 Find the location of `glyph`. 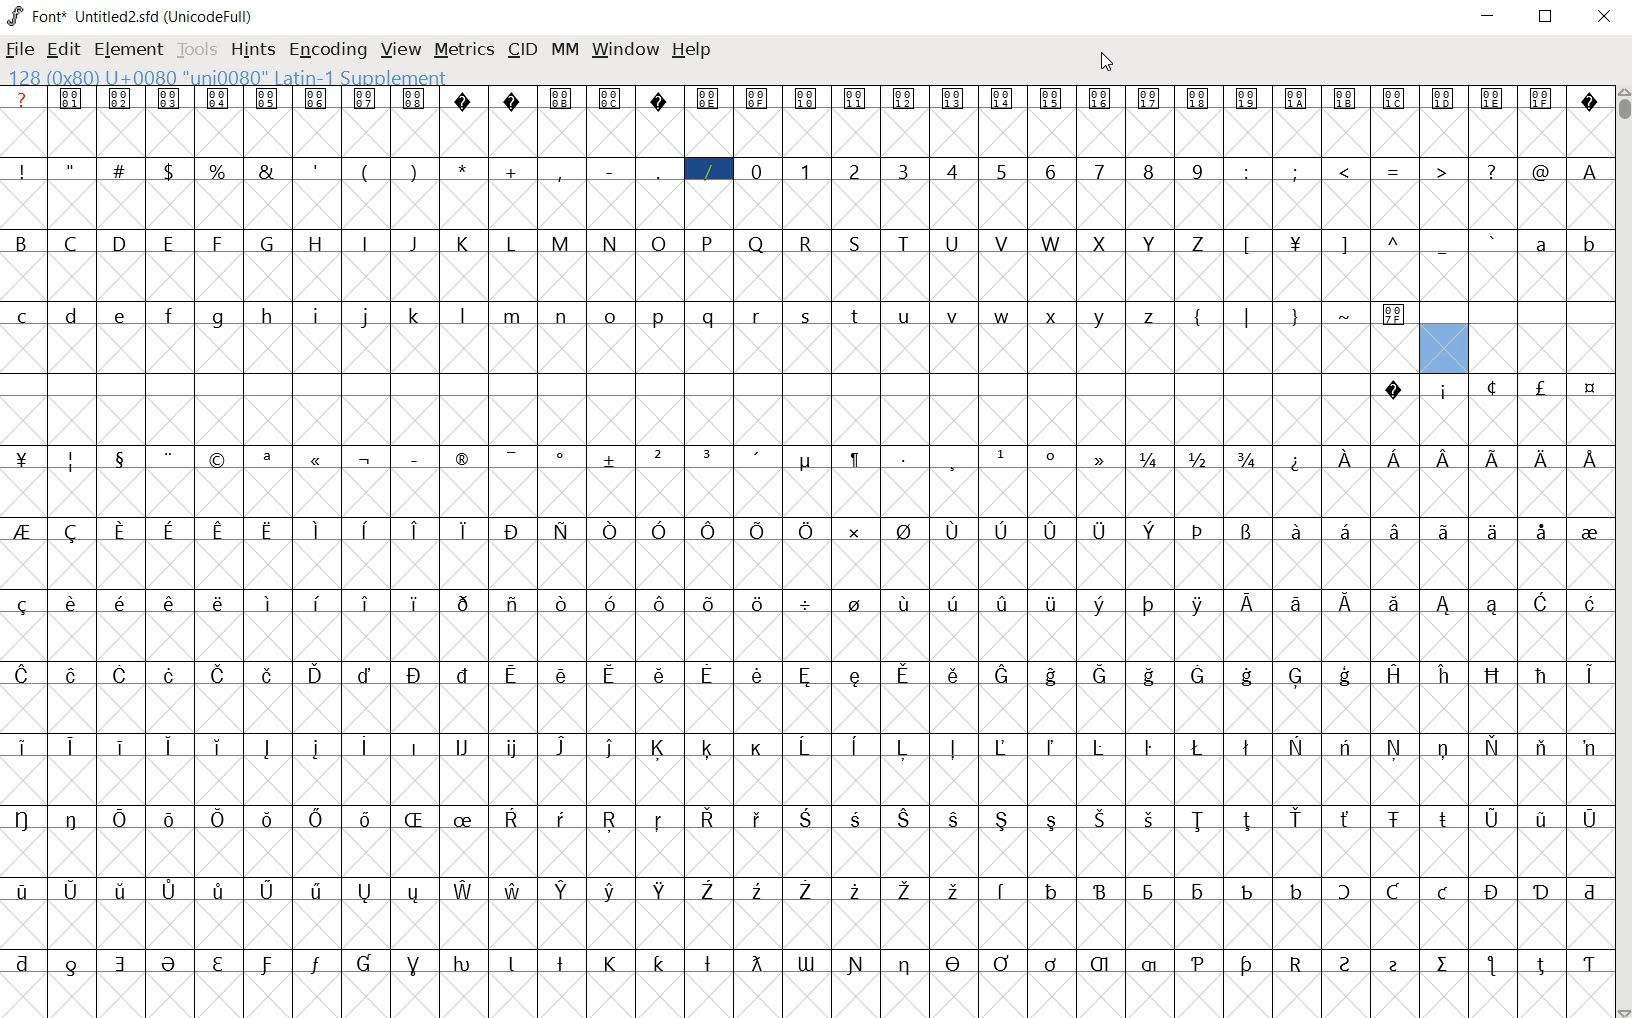

glyph is located at coordinates (1490, 965).